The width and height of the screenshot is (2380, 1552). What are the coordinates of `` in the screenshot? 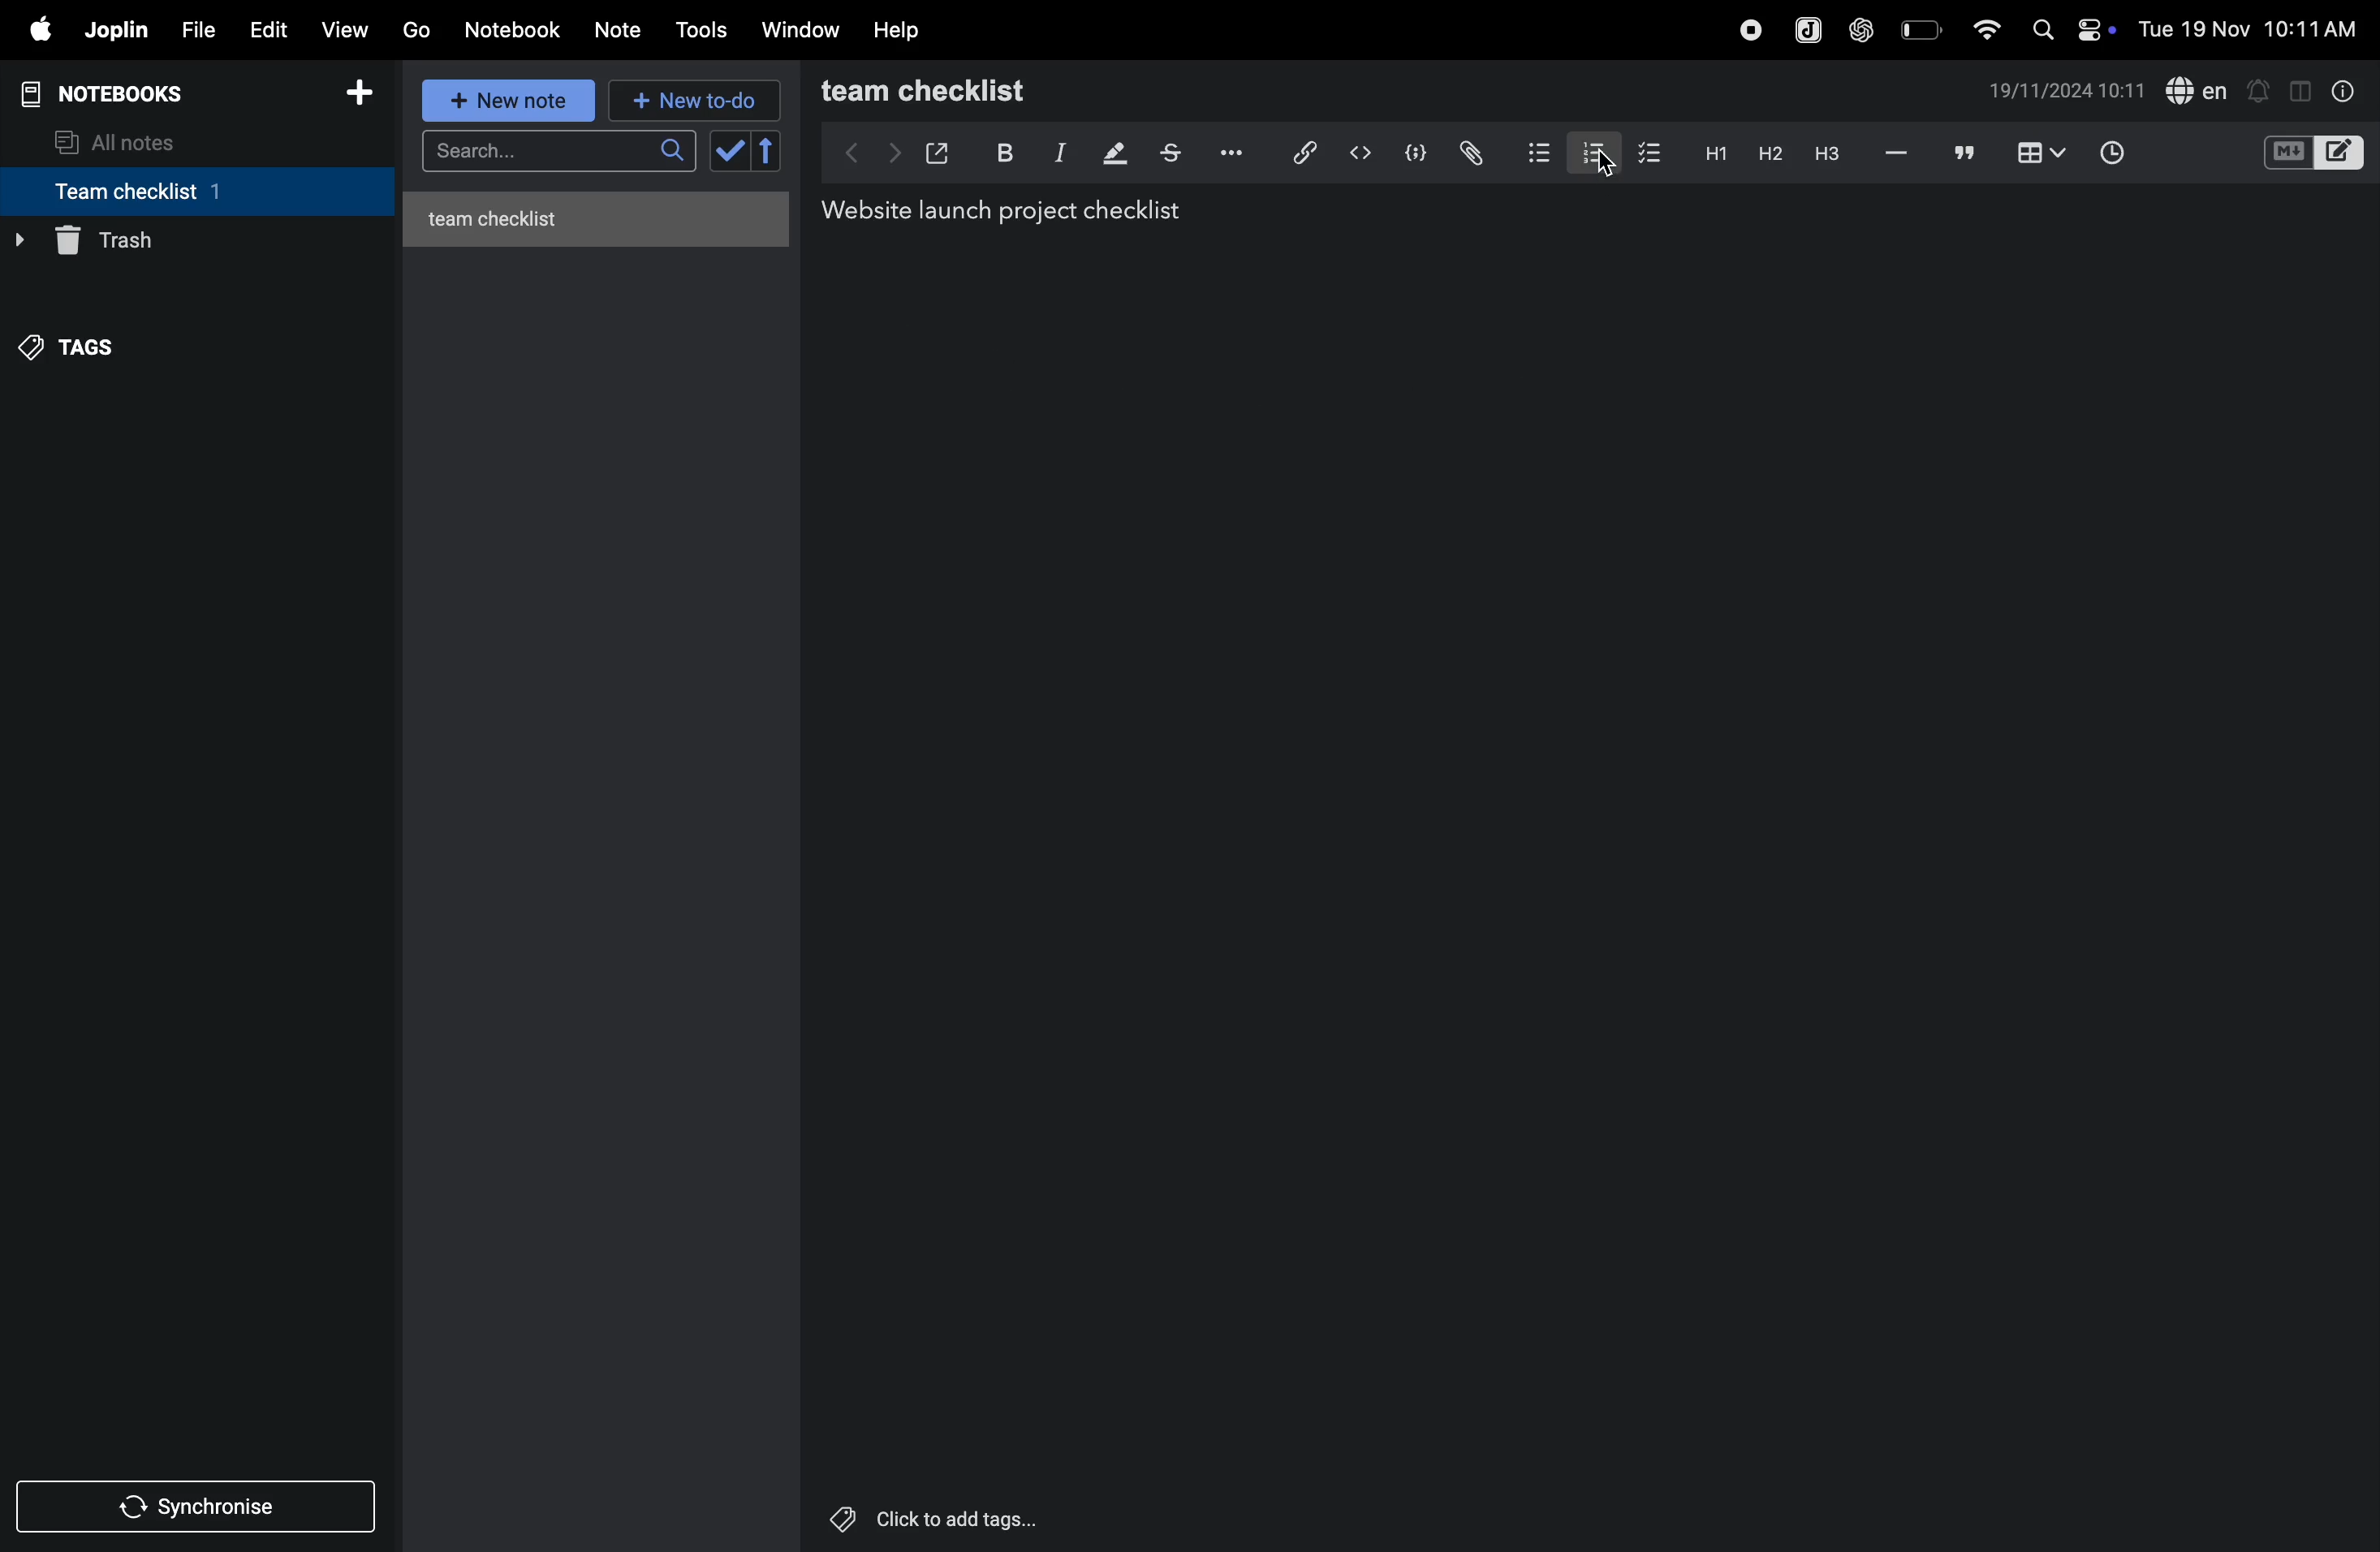 It's located at (959, 1519).